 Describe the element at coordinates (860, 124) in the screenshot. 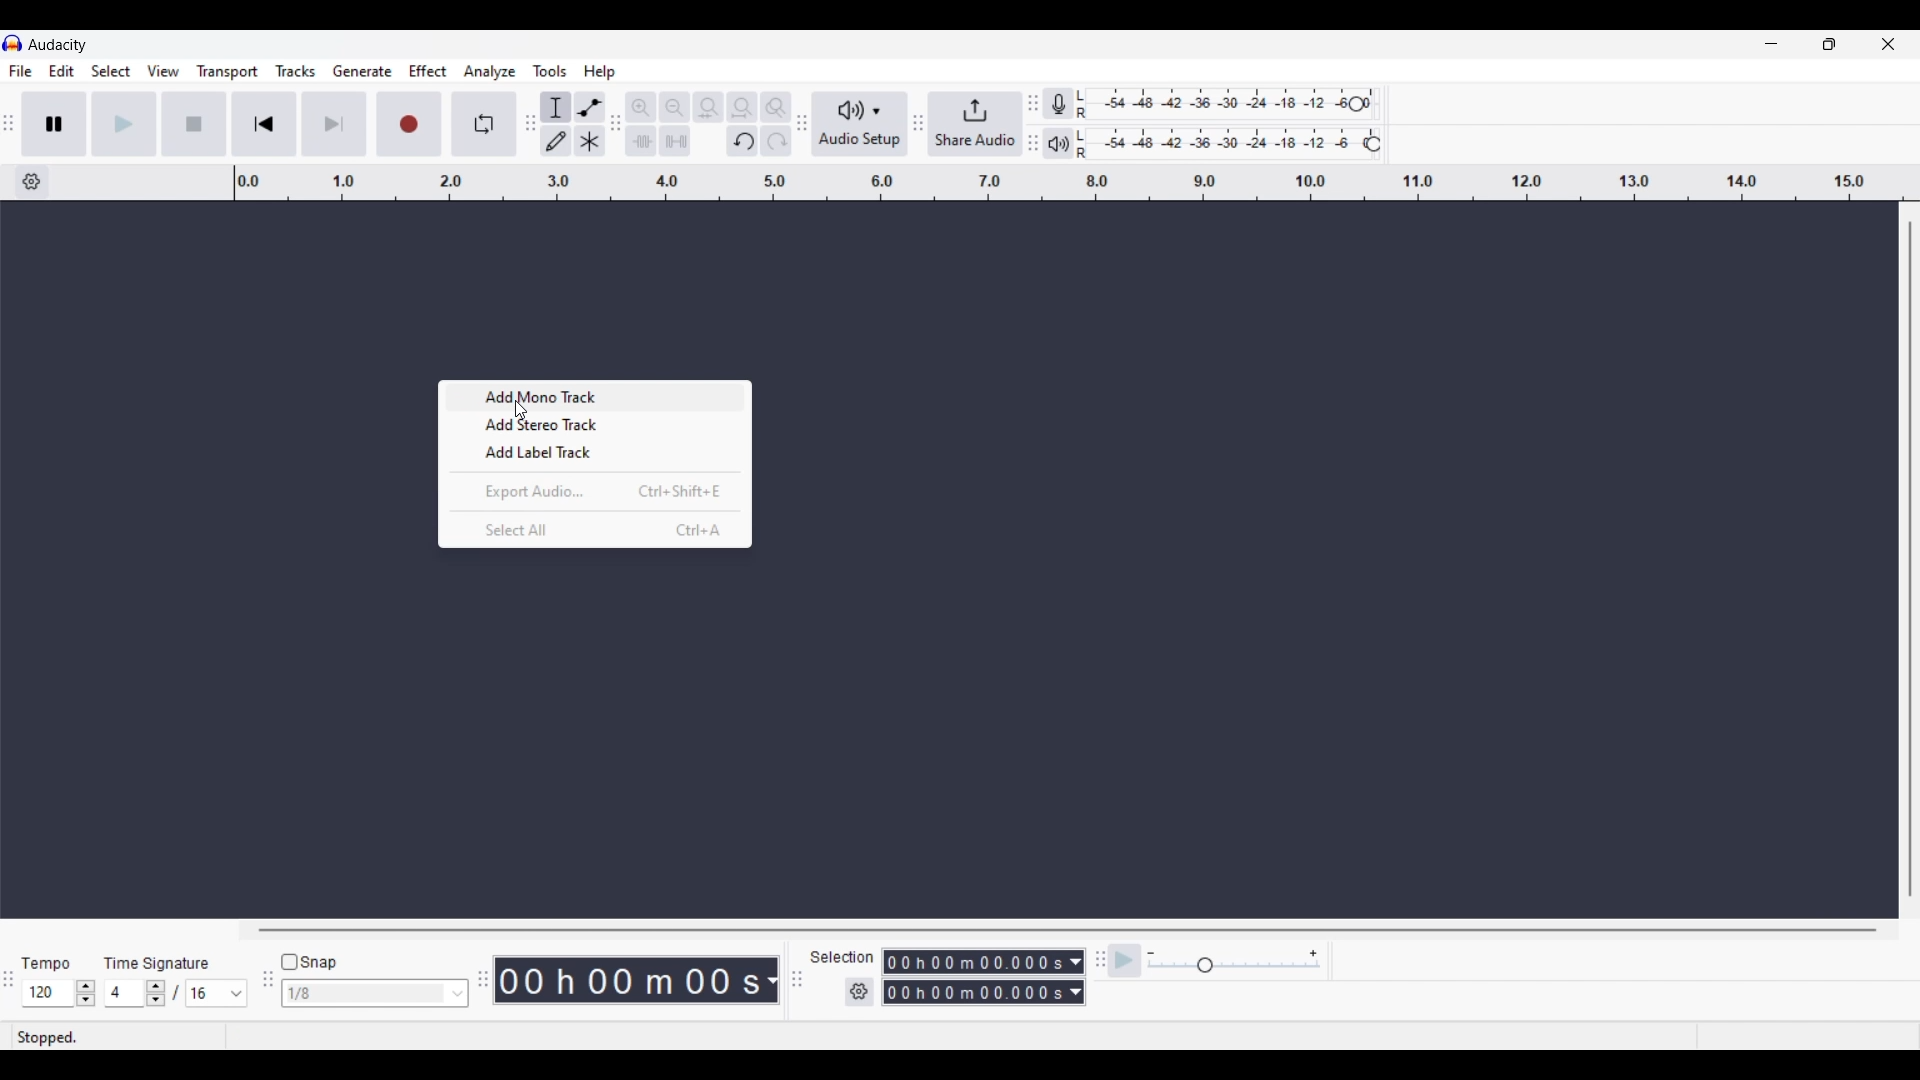

I see `Audio setup` at that location.